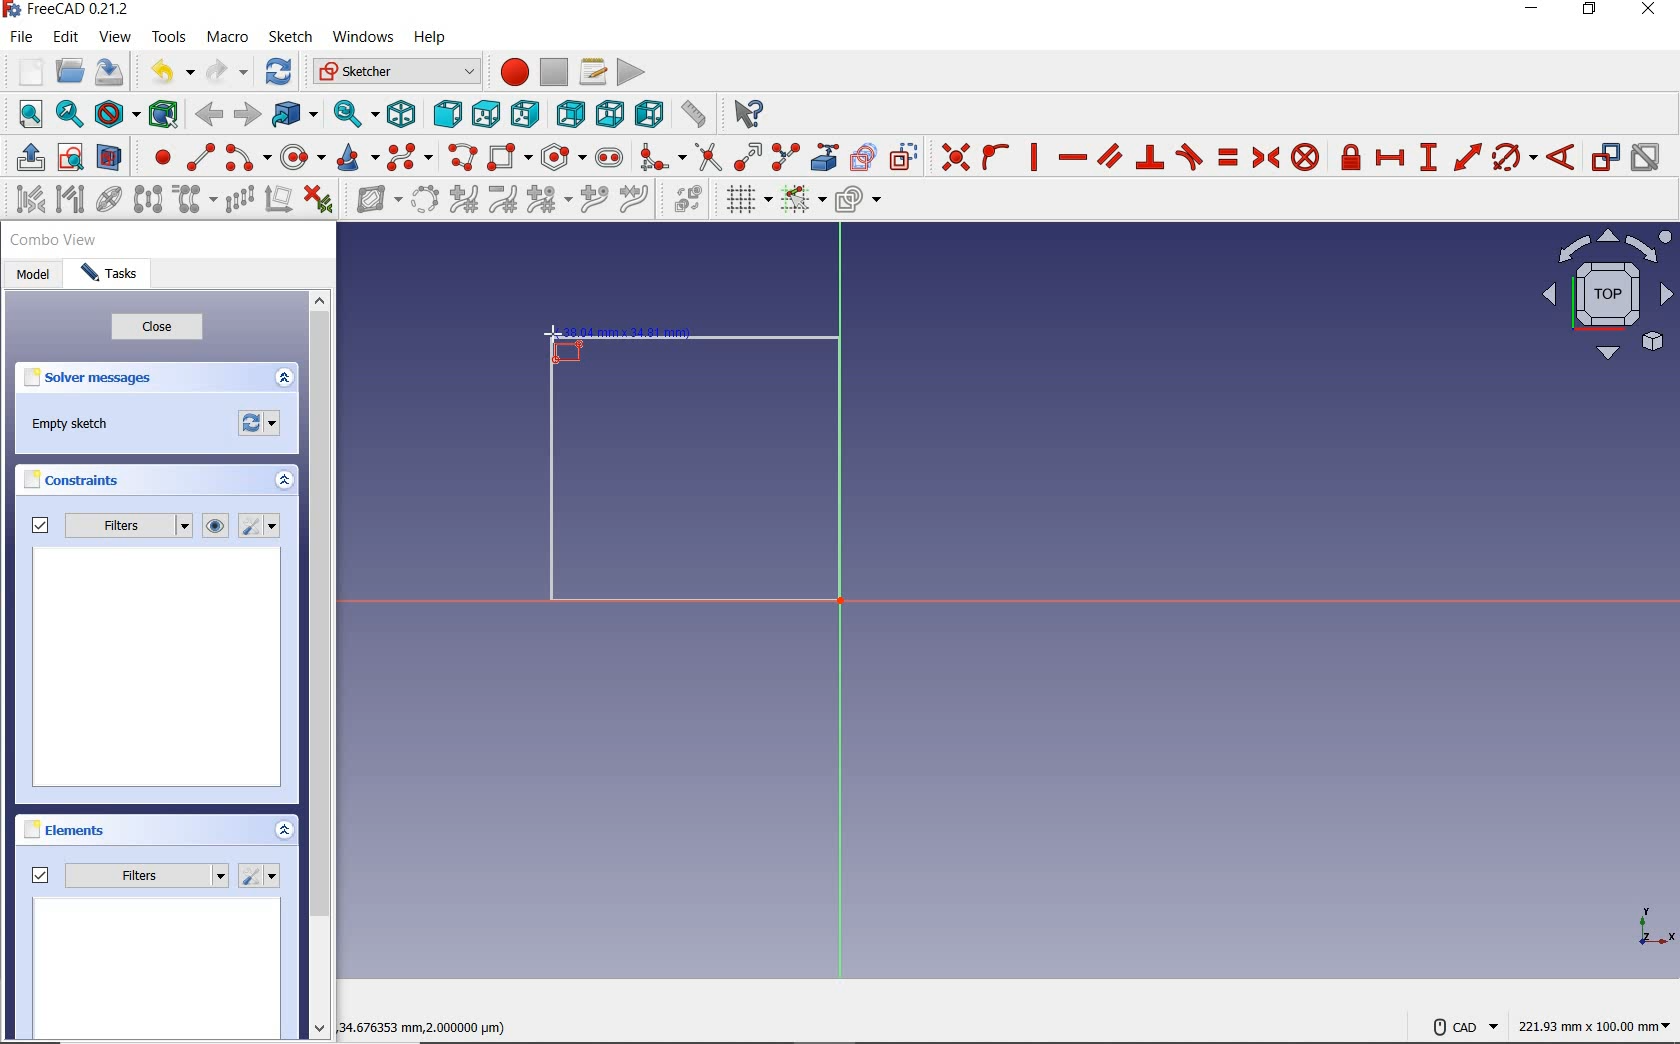 Image resolution: width=1680 pixels, height=1044 pixels. What do you see at coordinates (260, 428) in the screenshot?
I see `forces recomputation of active document` at bounding box center [260, 428].